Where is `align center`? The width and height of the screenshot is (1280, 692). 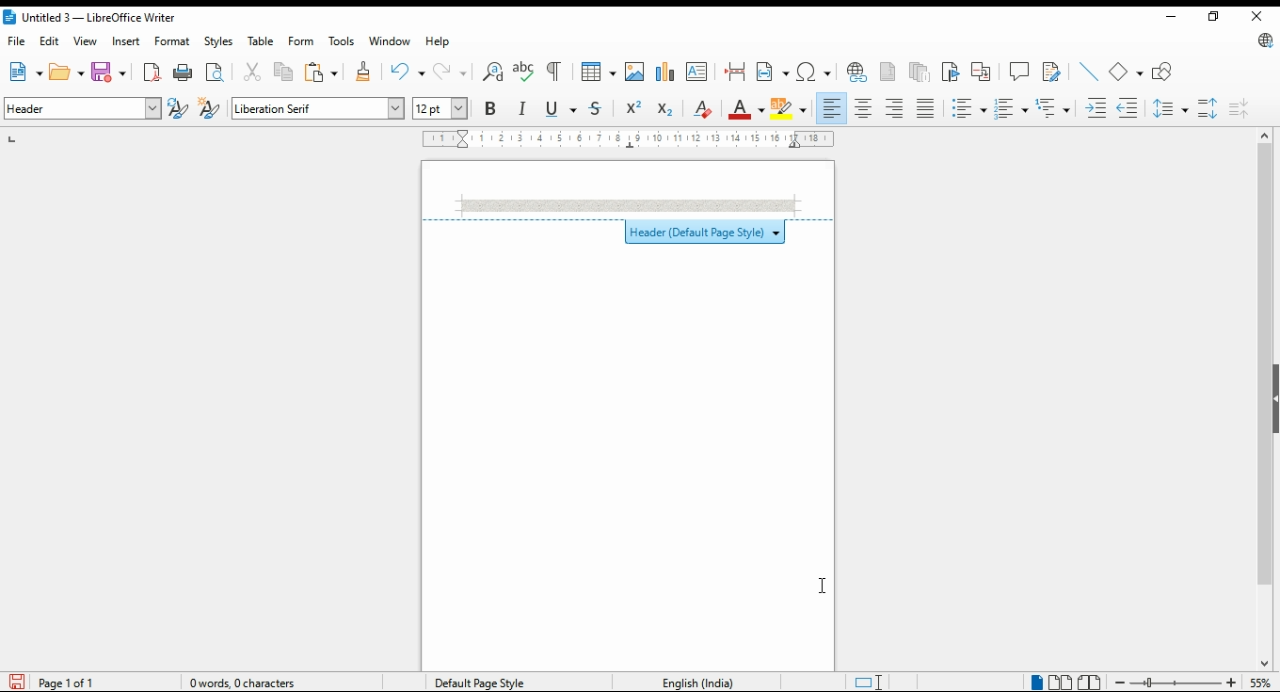
align center is located at coordinates (865, 108).